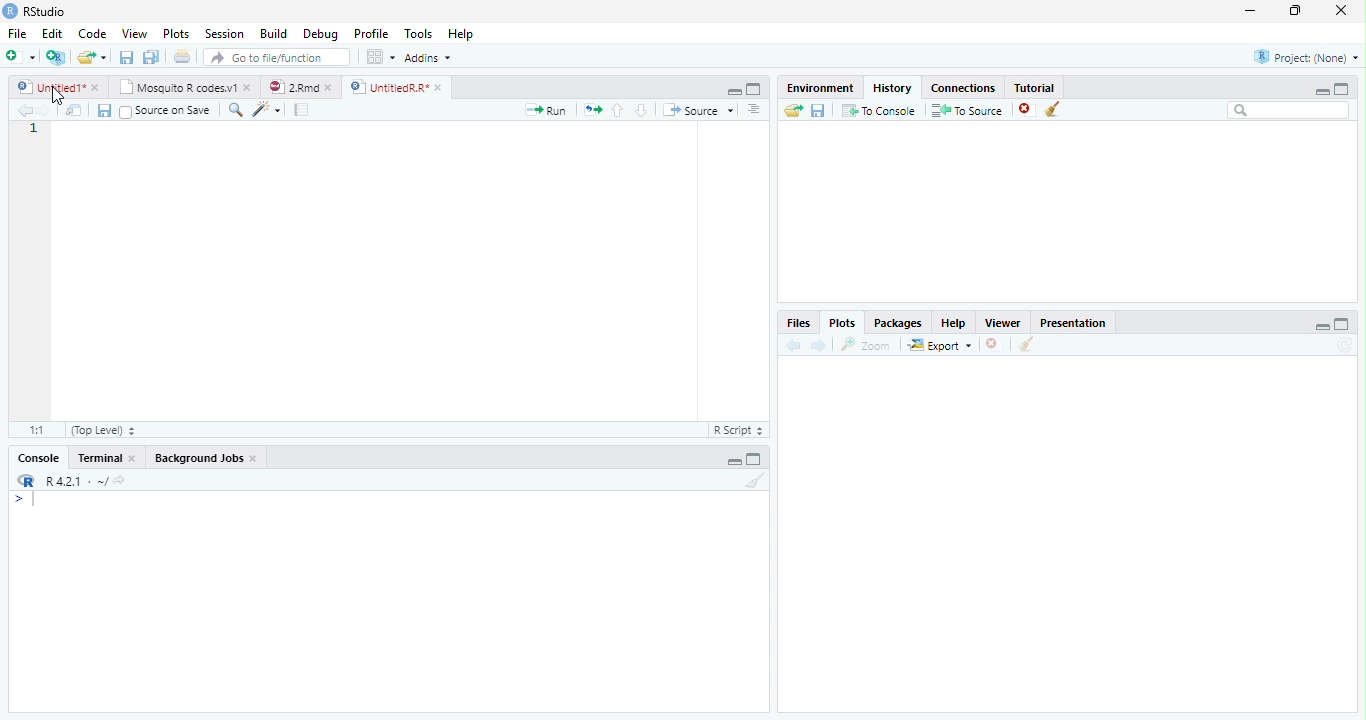 This screenshot has width=1366, height=720. I want to click on cursor, so click(57, 96).